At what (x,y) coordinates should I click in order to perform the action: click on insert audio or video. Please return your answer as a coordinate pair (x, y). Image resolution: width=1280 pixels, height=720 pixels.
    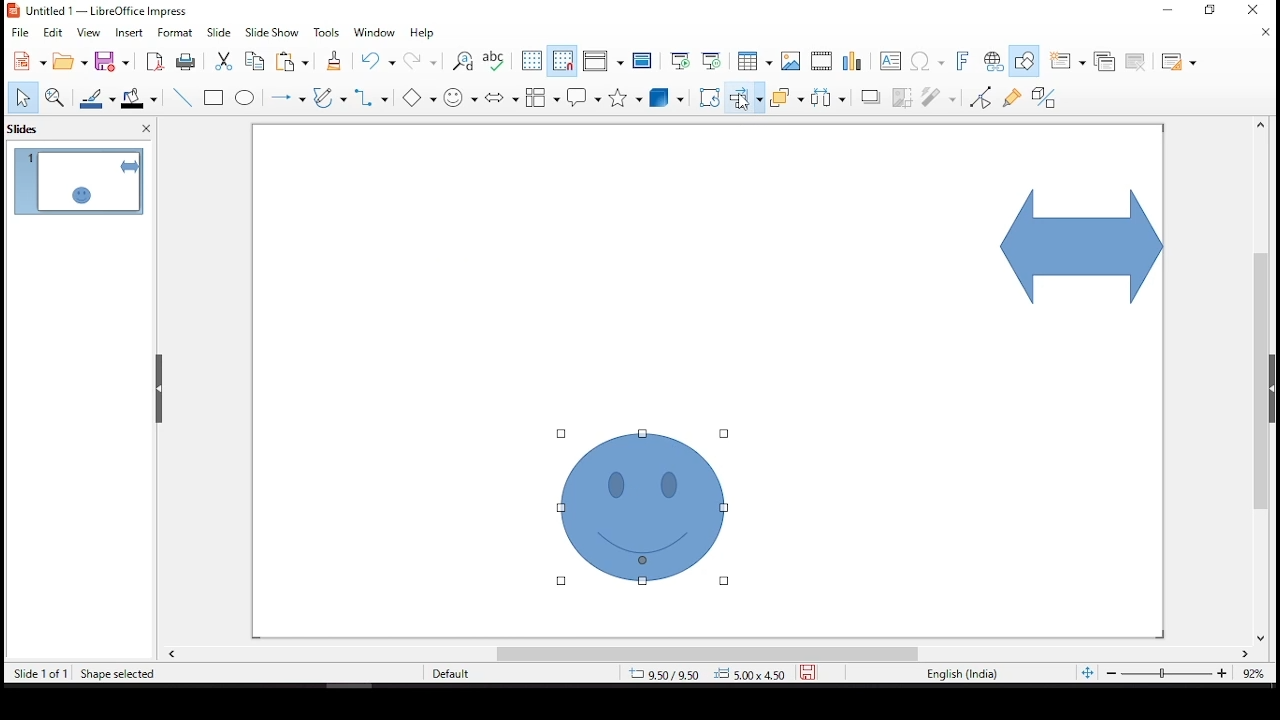
    Looking at the image, I should click on (821, 62).